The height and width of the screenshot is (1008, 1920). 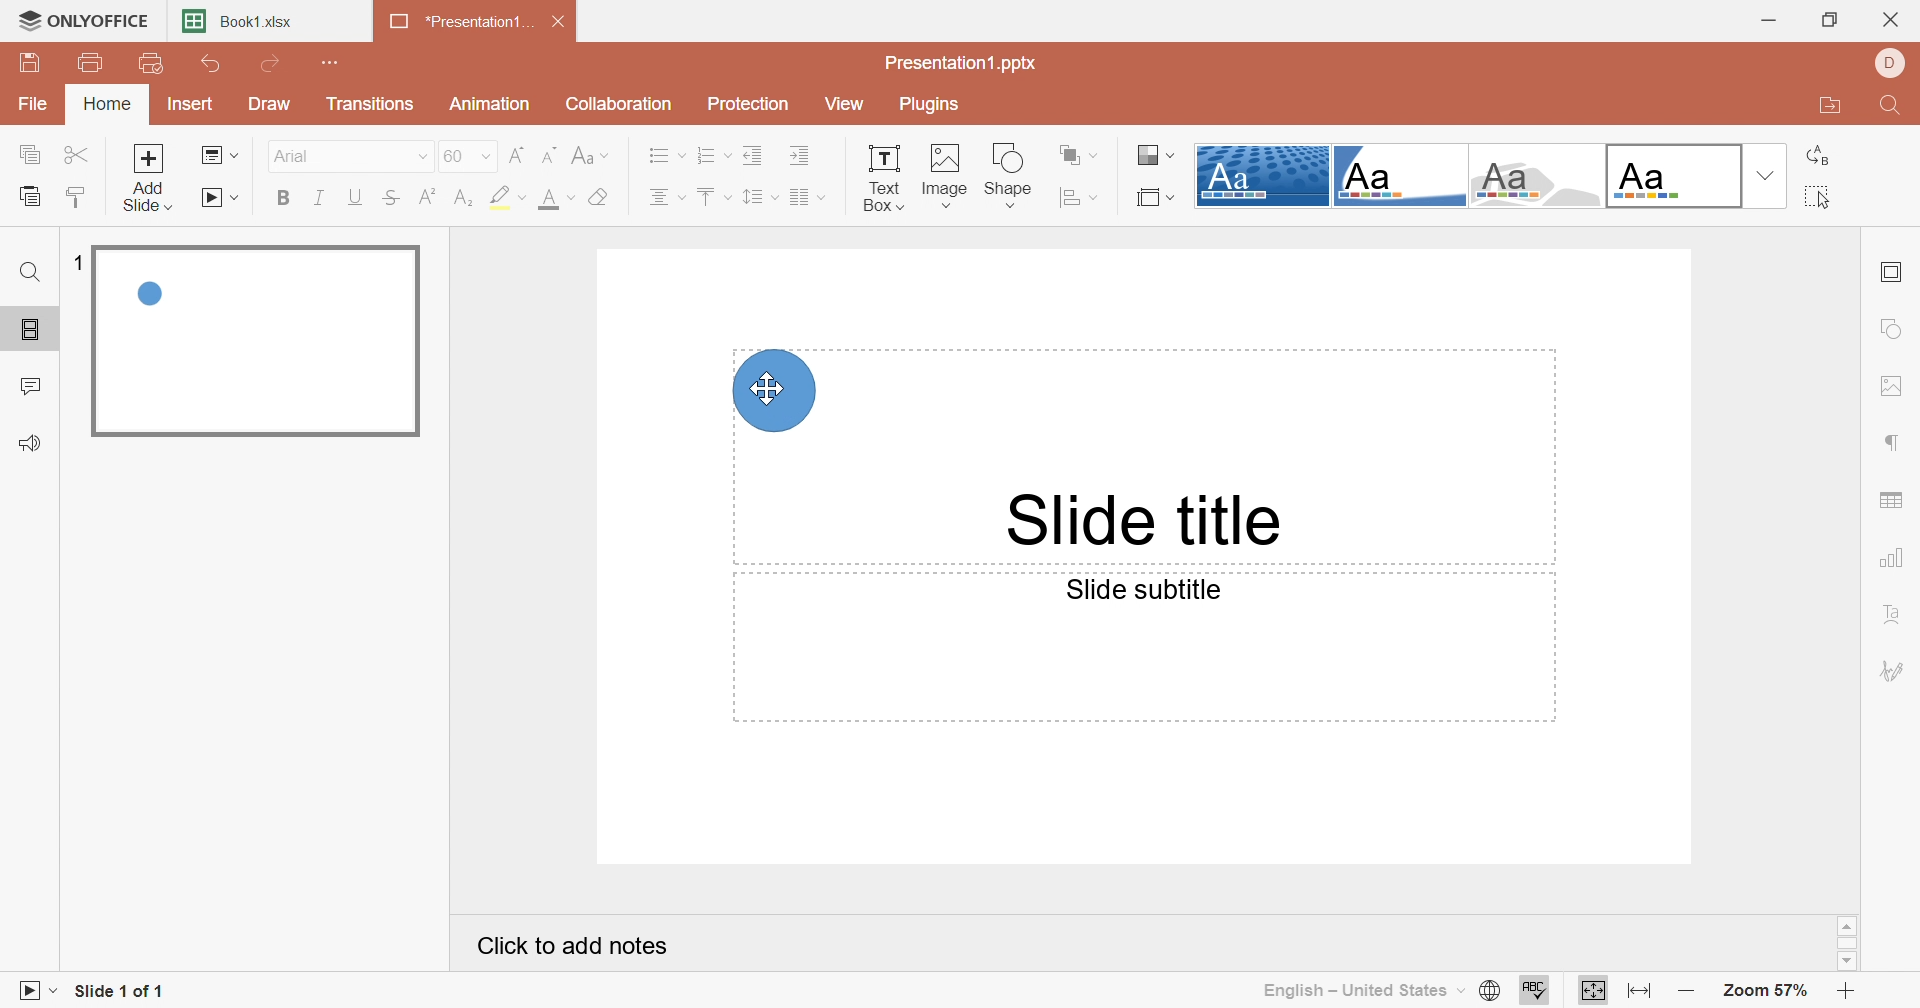 What do you see at coordinates (1081, 198) in the screenshot?
I see `Align shape` at bounding box center [1081, 198].